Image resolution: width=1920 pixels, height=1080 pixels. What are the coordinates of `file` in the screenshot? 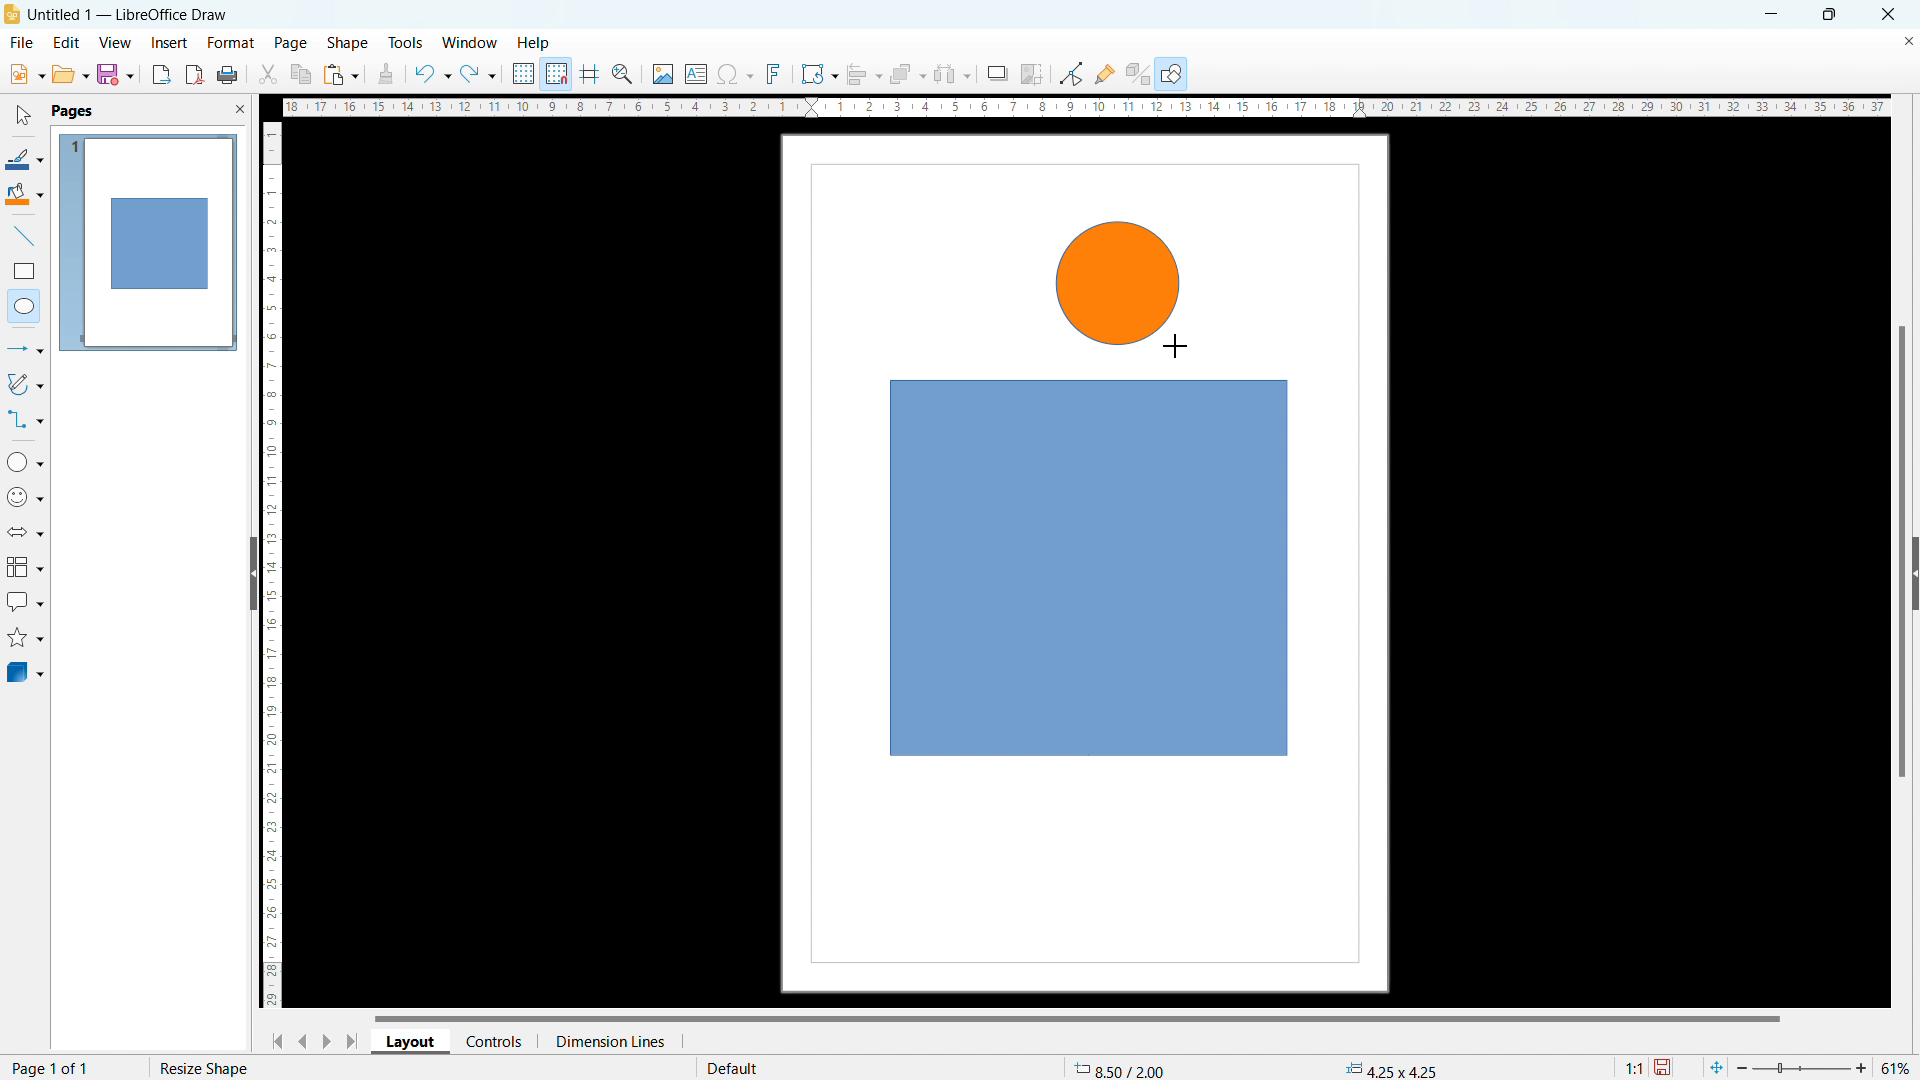 It's located at (20, 44).